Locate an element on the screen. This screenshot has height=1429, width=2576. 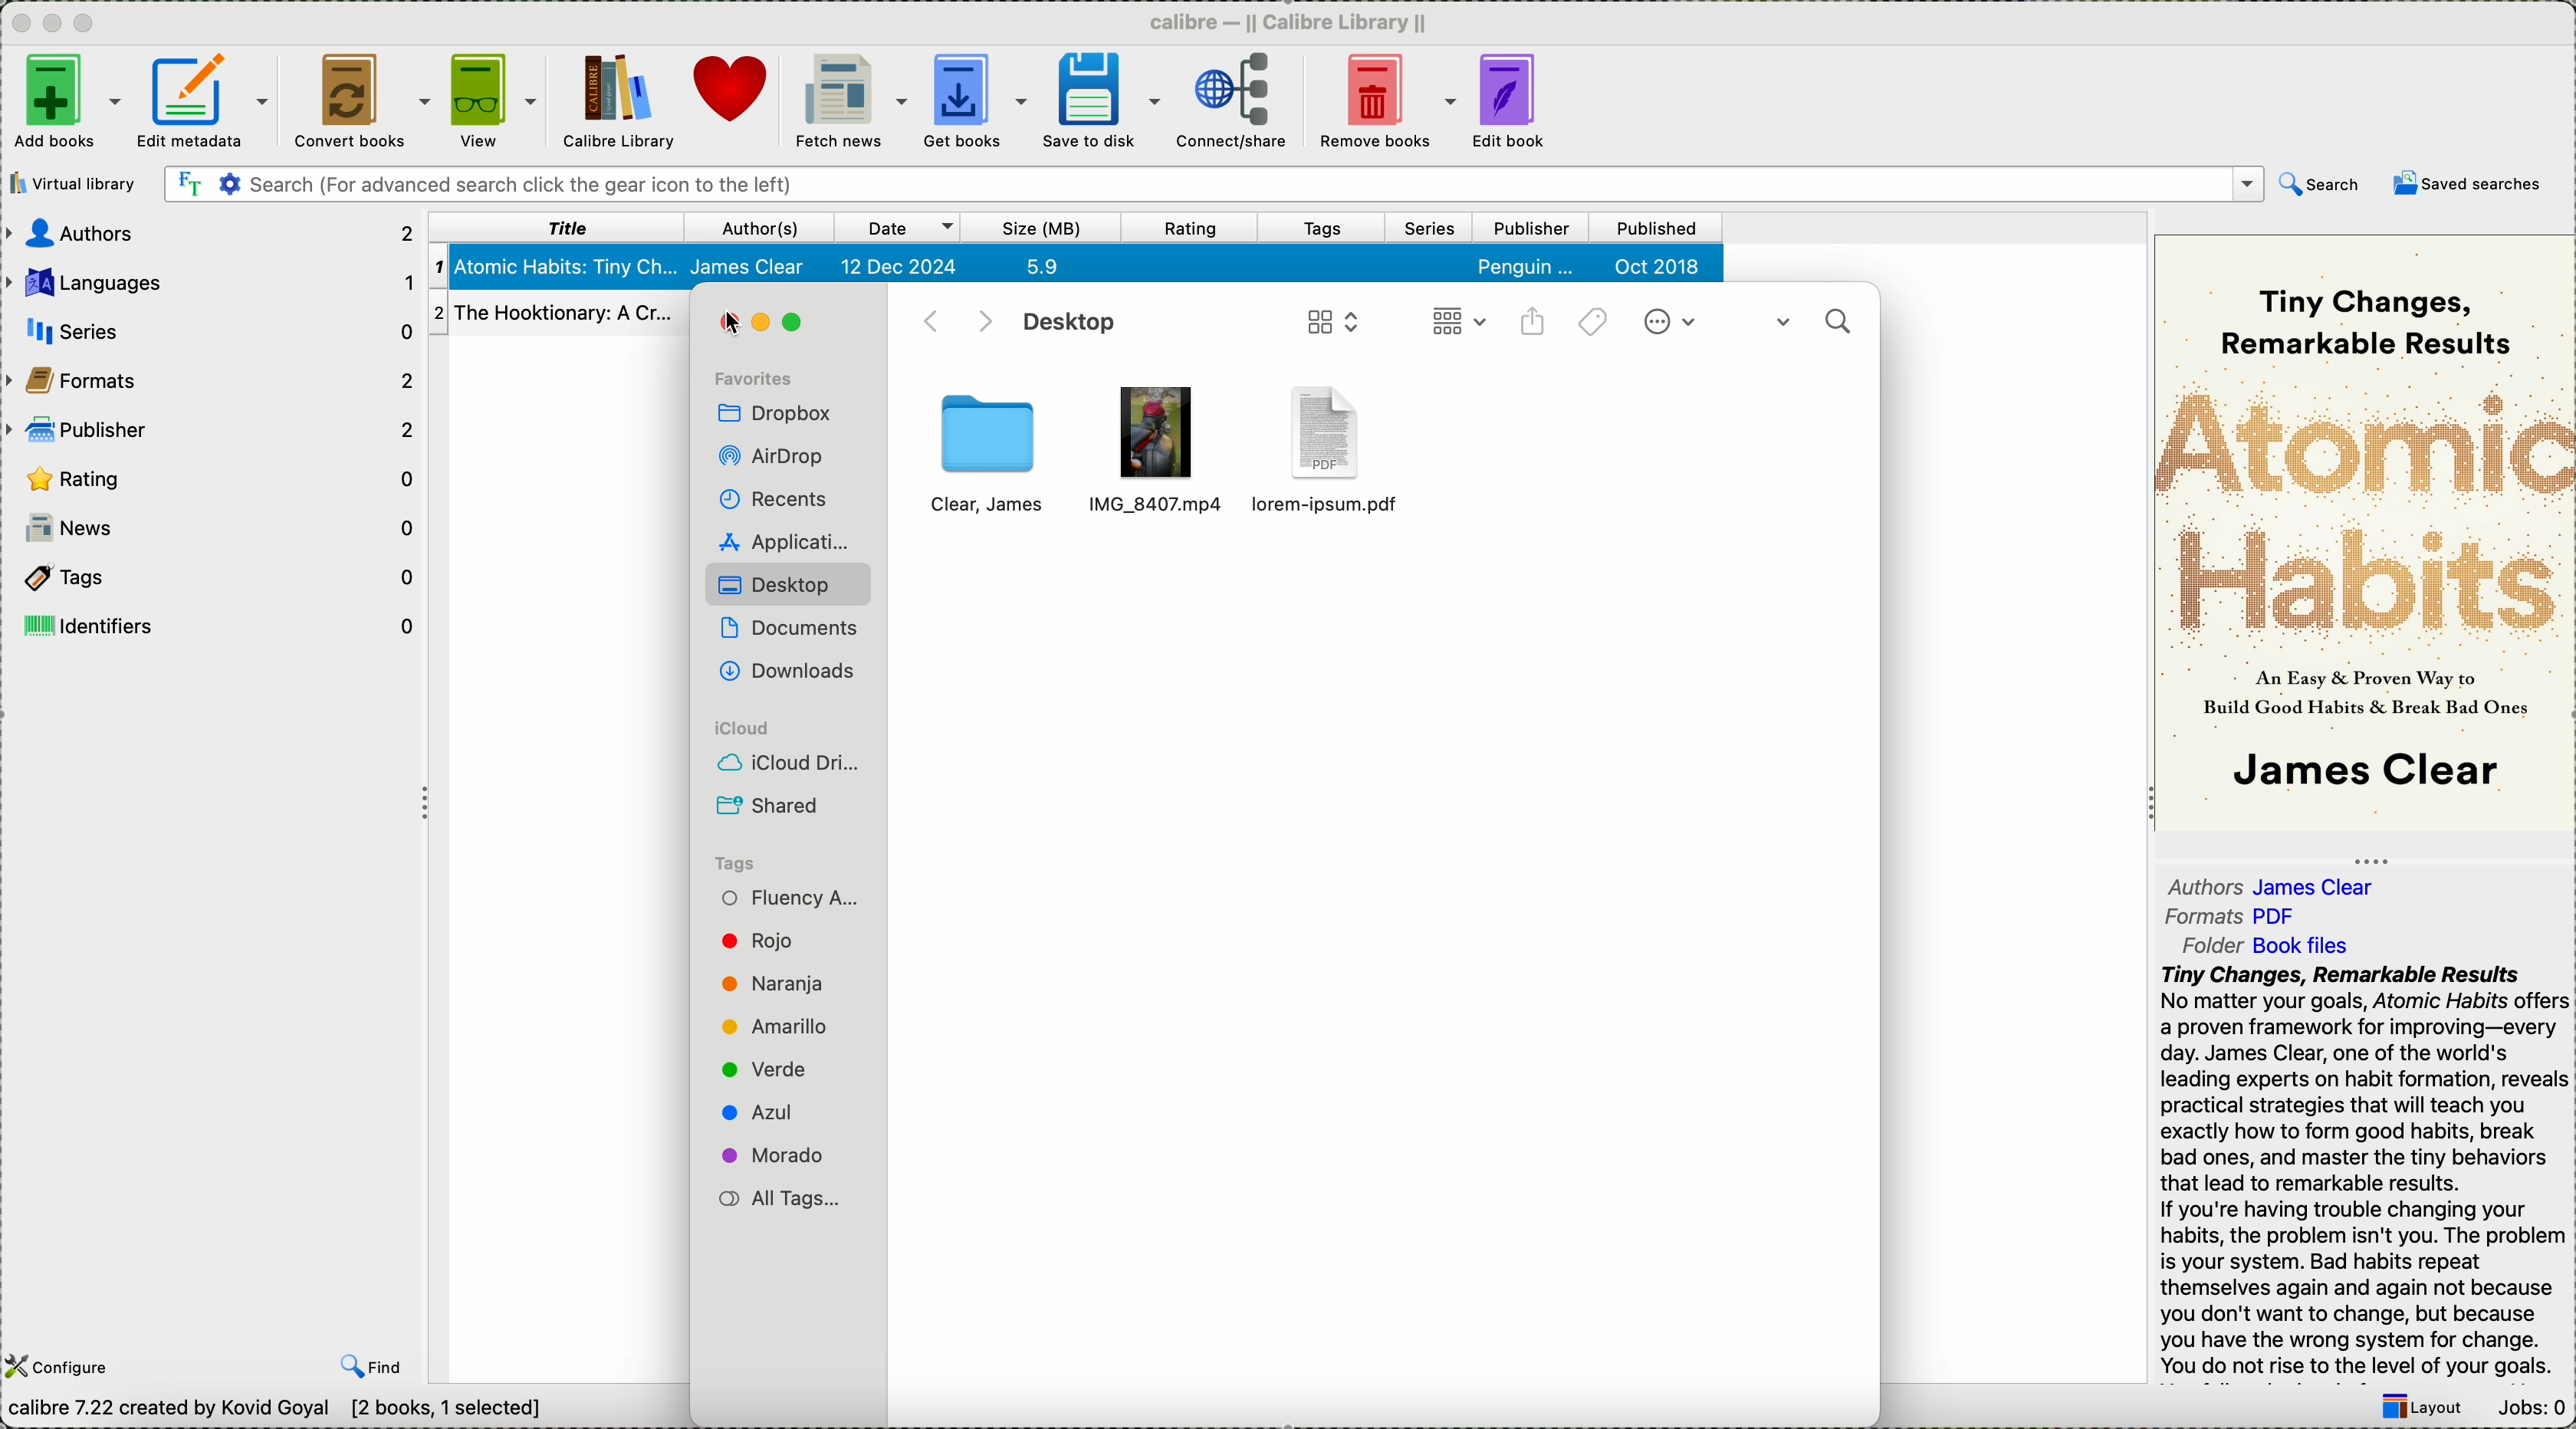
convert books is located at coordinates (359, 97).